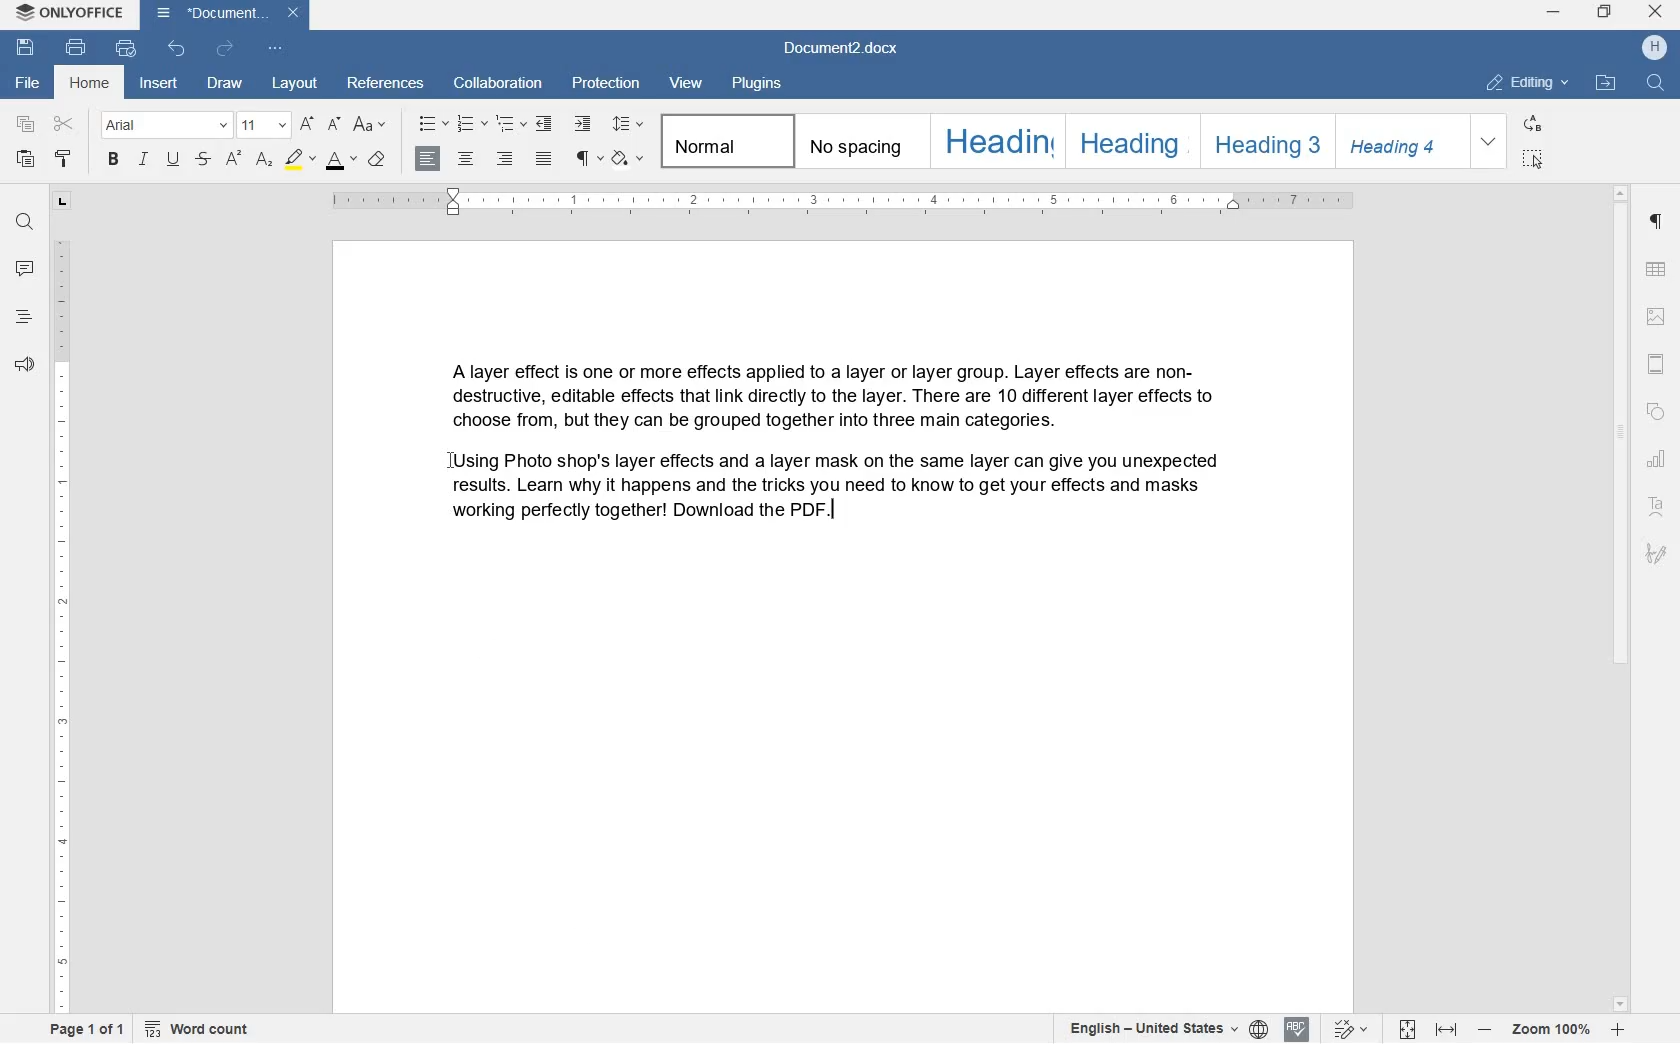 The height and width of the screenshot is (1044, 1680). Describe the element at coordinates (1657, 268) in the screenshot. I see `TABLE` at that location.